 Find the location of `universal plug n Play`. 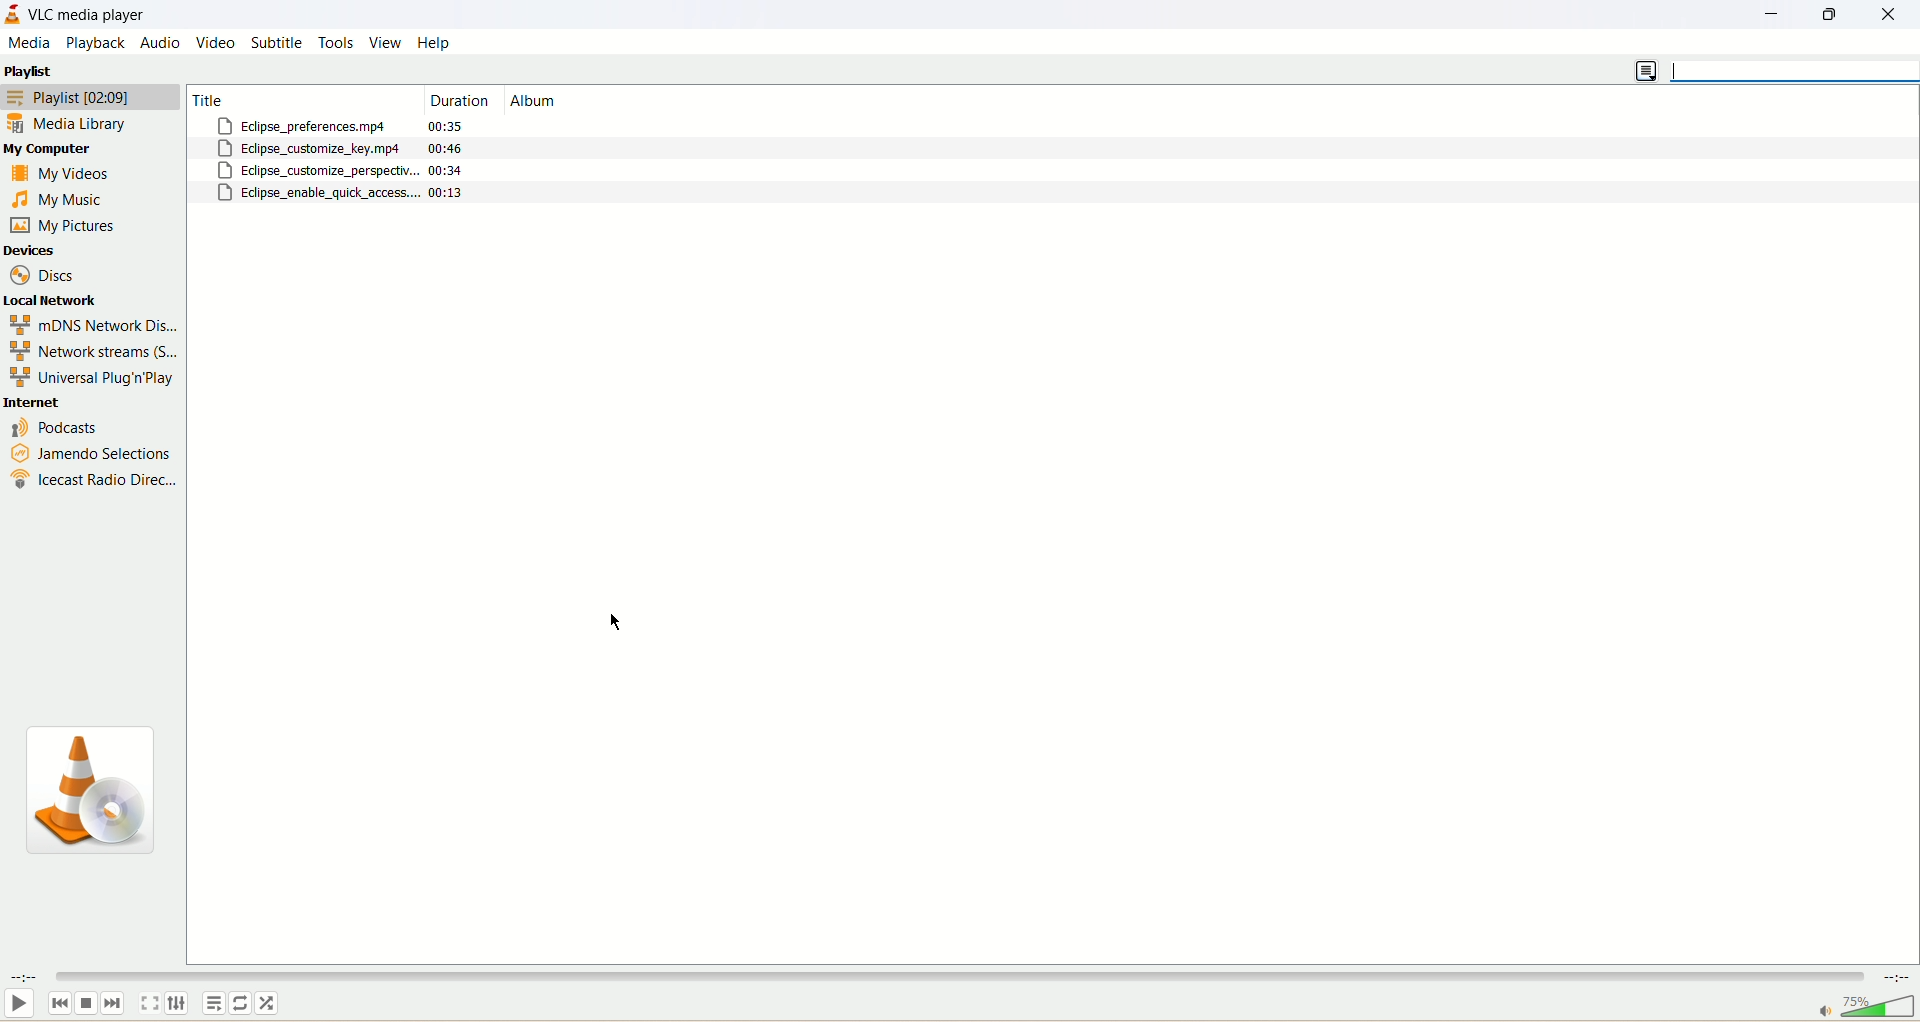

universal plug n Play is located at coordinates (89, 377).